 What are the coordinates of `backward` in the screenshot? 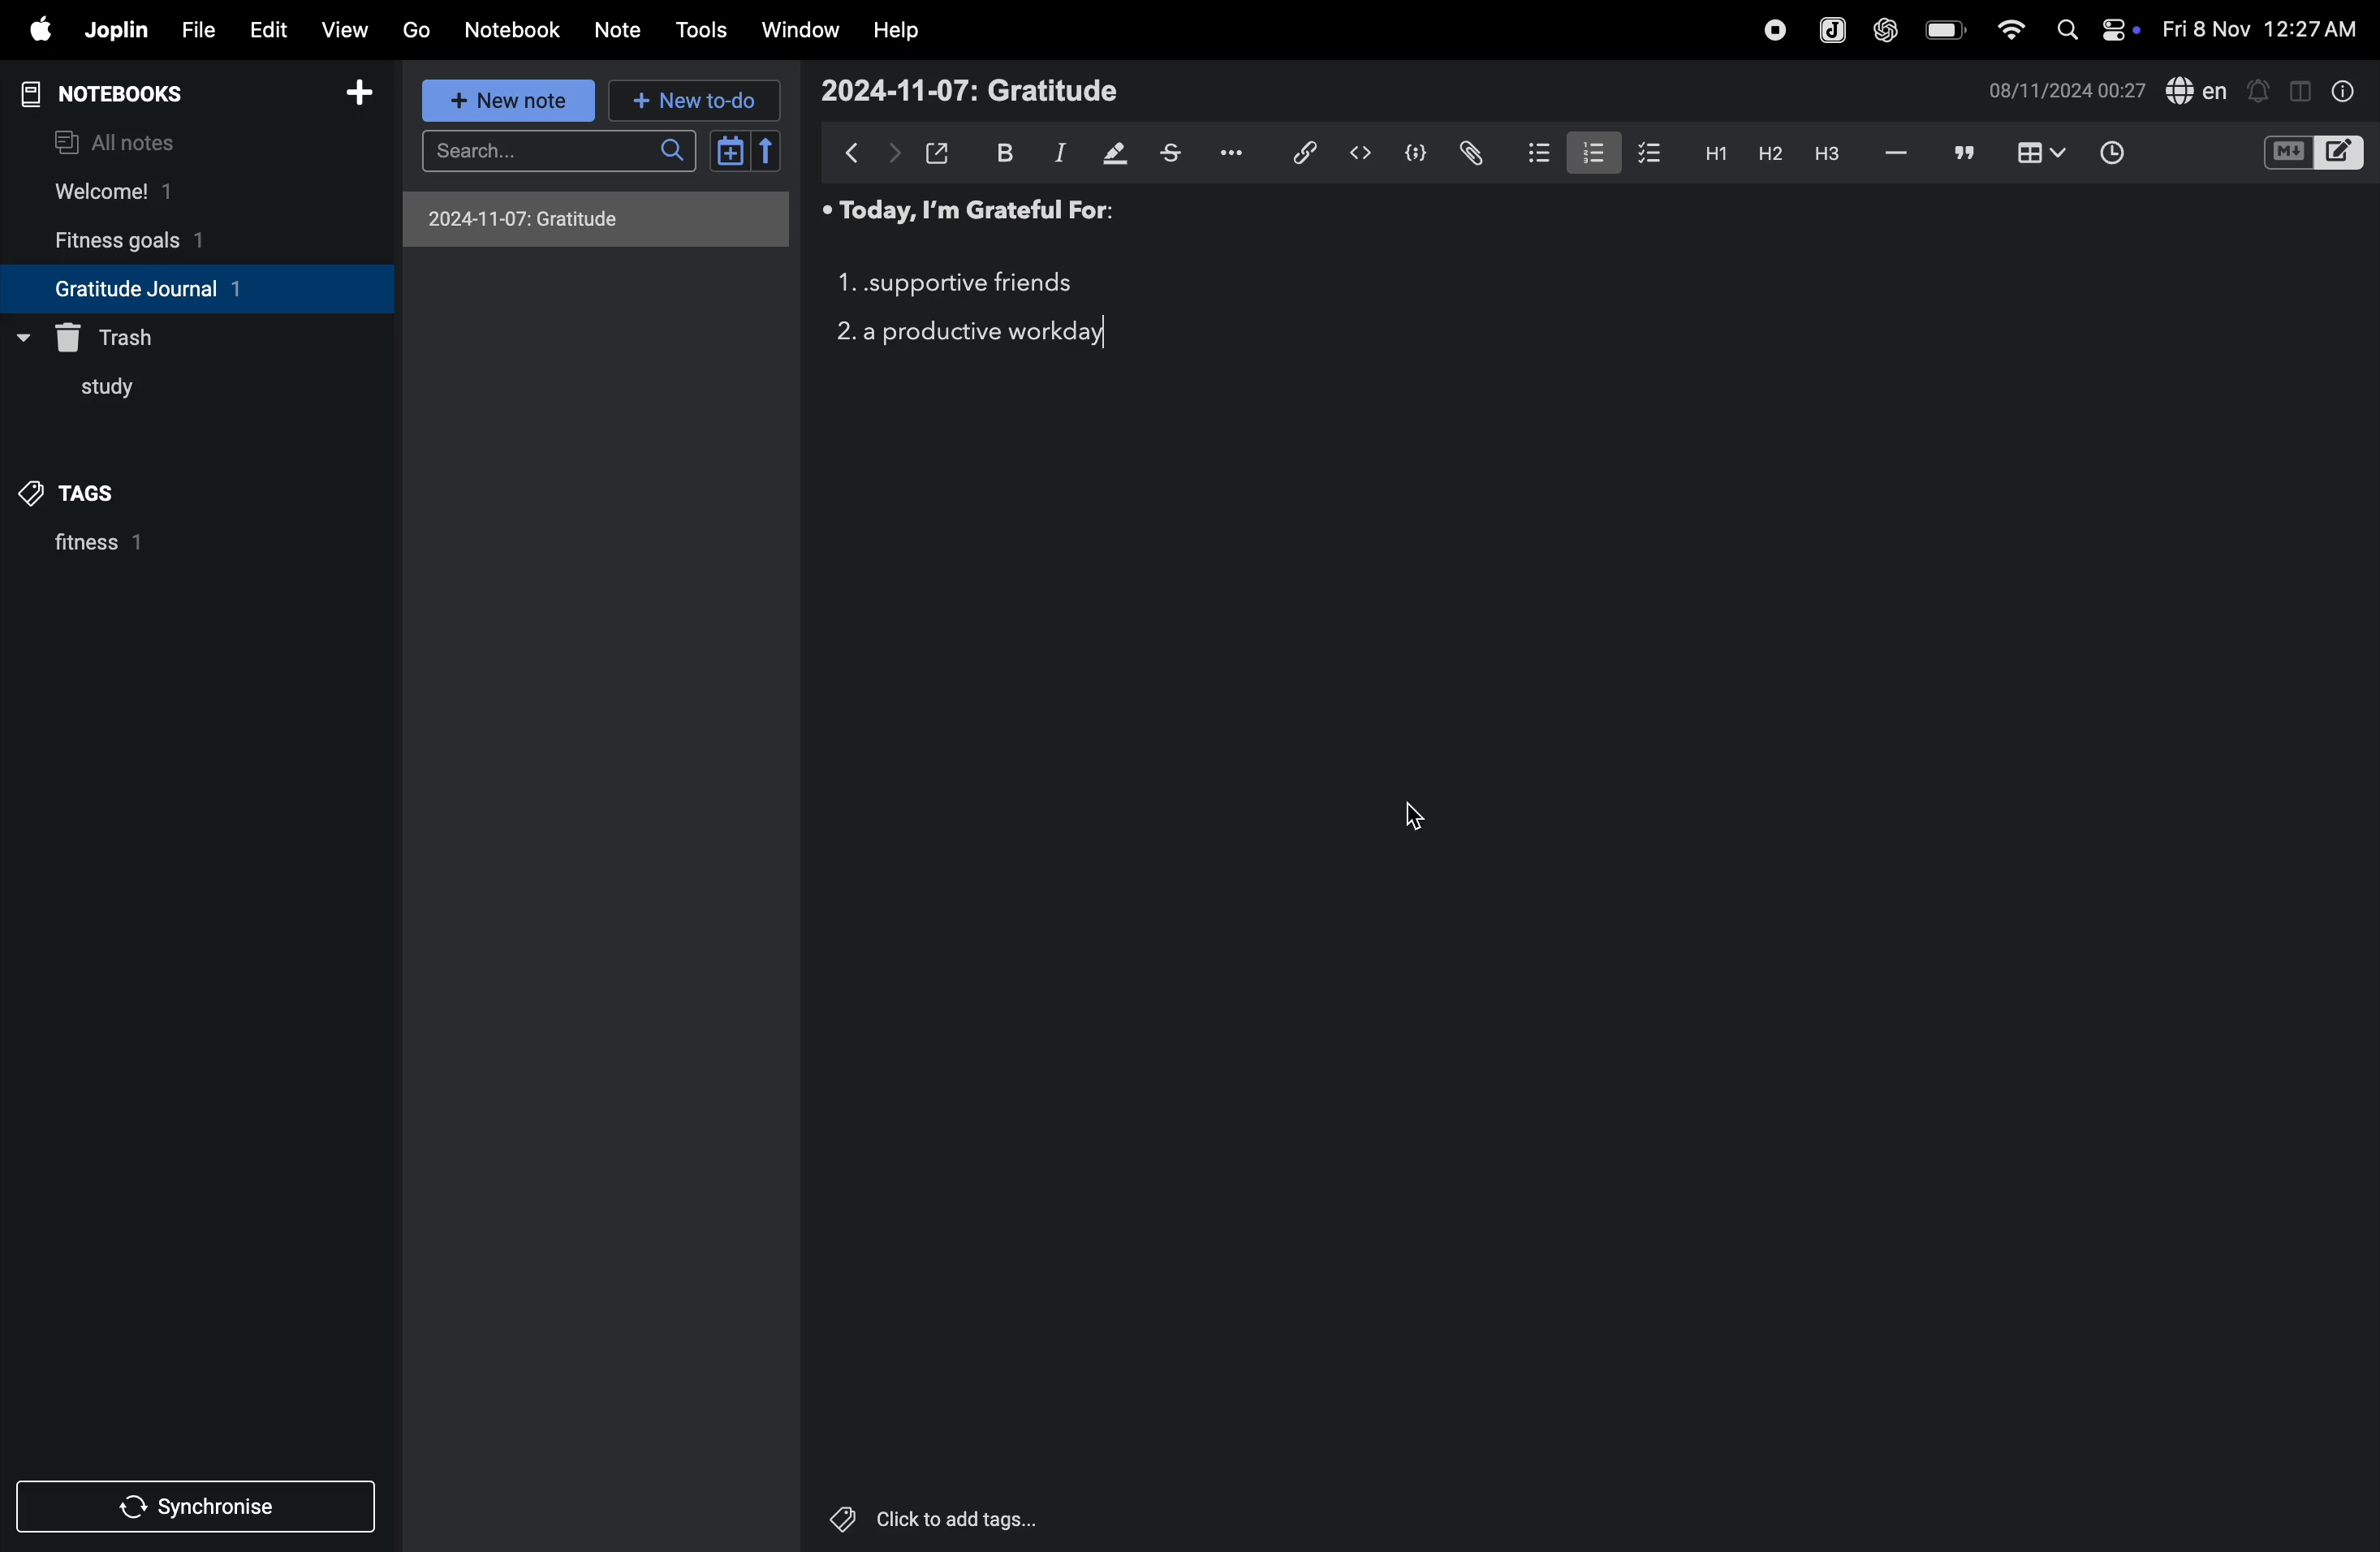 It's located at (854, 152).